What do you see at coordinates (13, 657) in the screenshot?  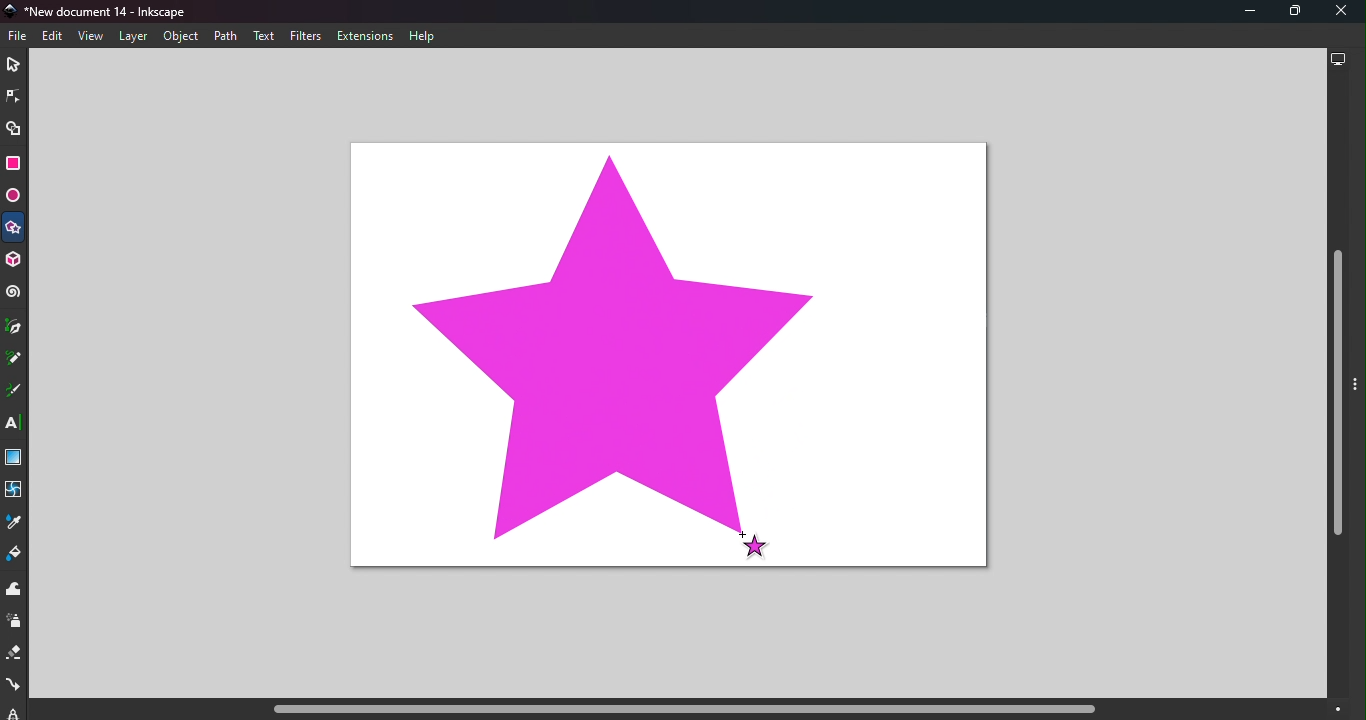 I see `Eraser tool` at bounding box center [13, 657].